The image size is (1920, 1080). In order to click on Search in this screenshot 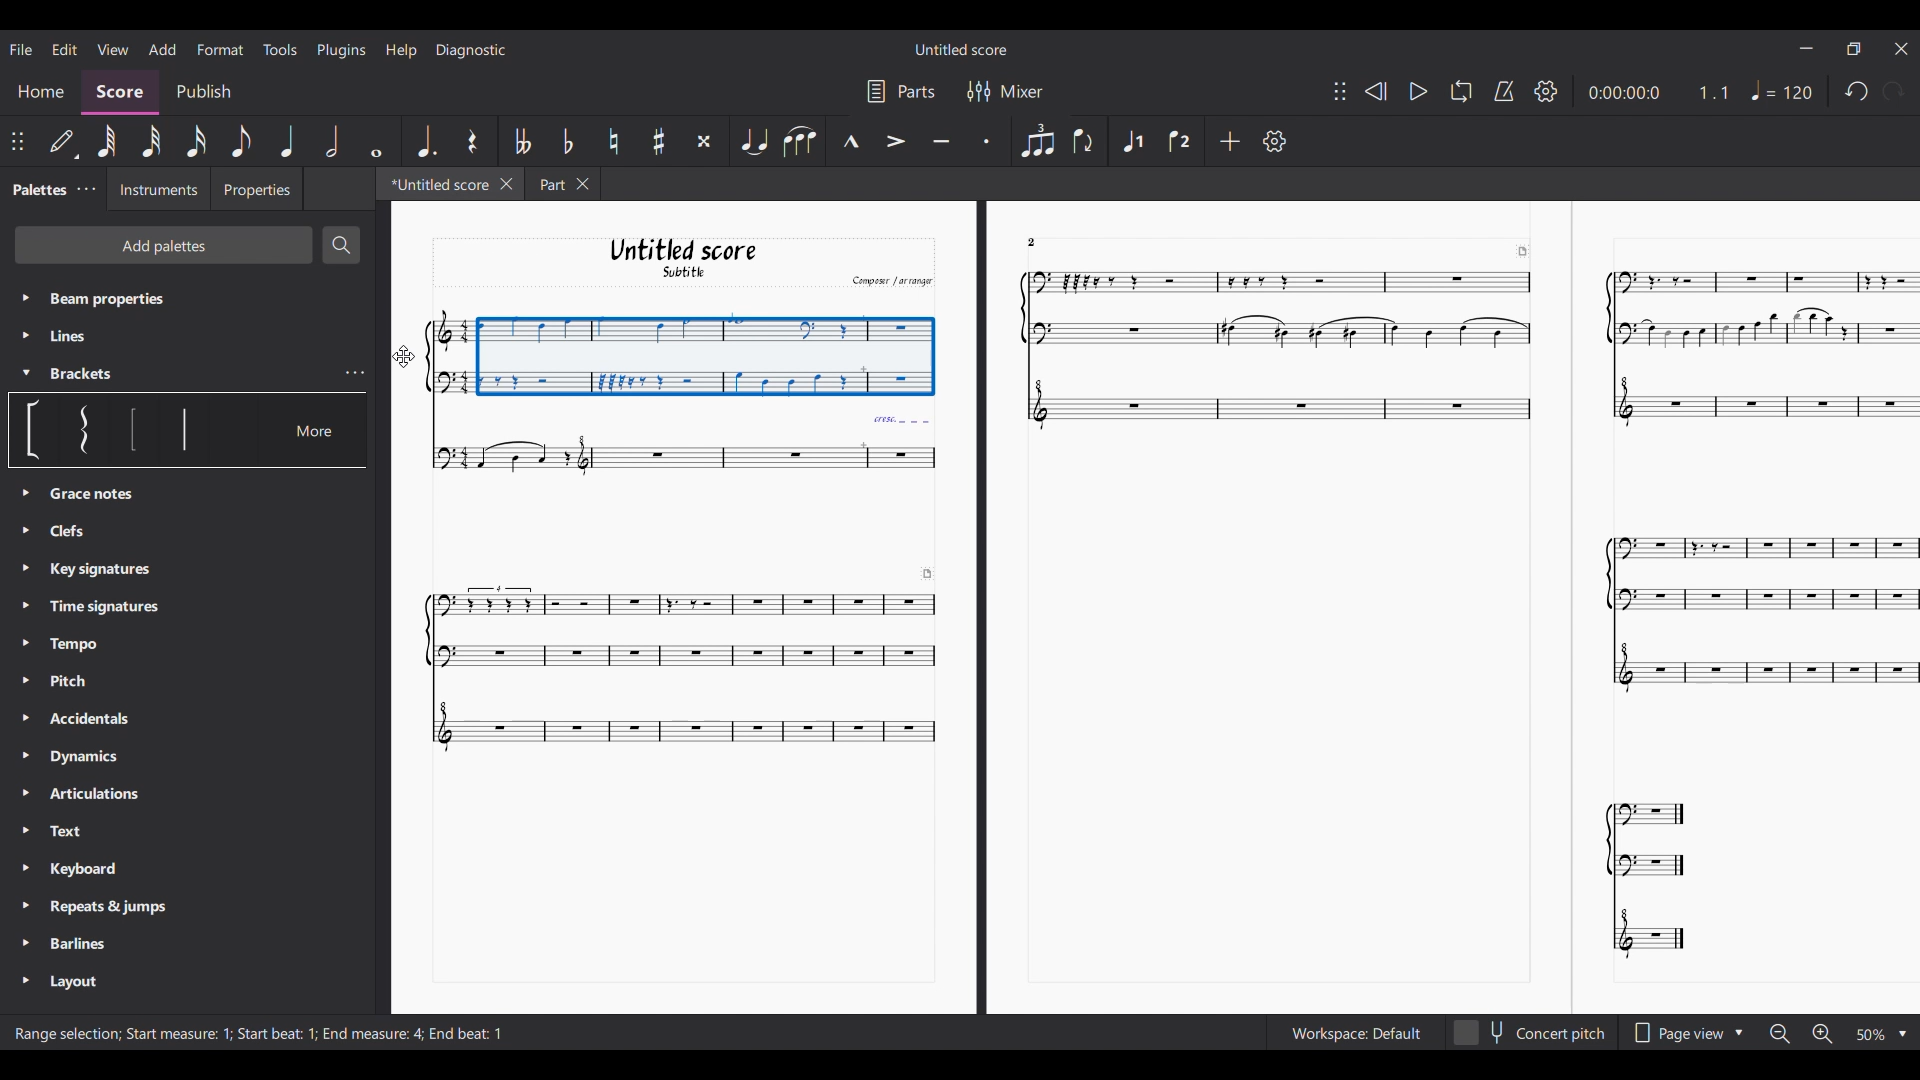, I will do `click(341, 245)`.